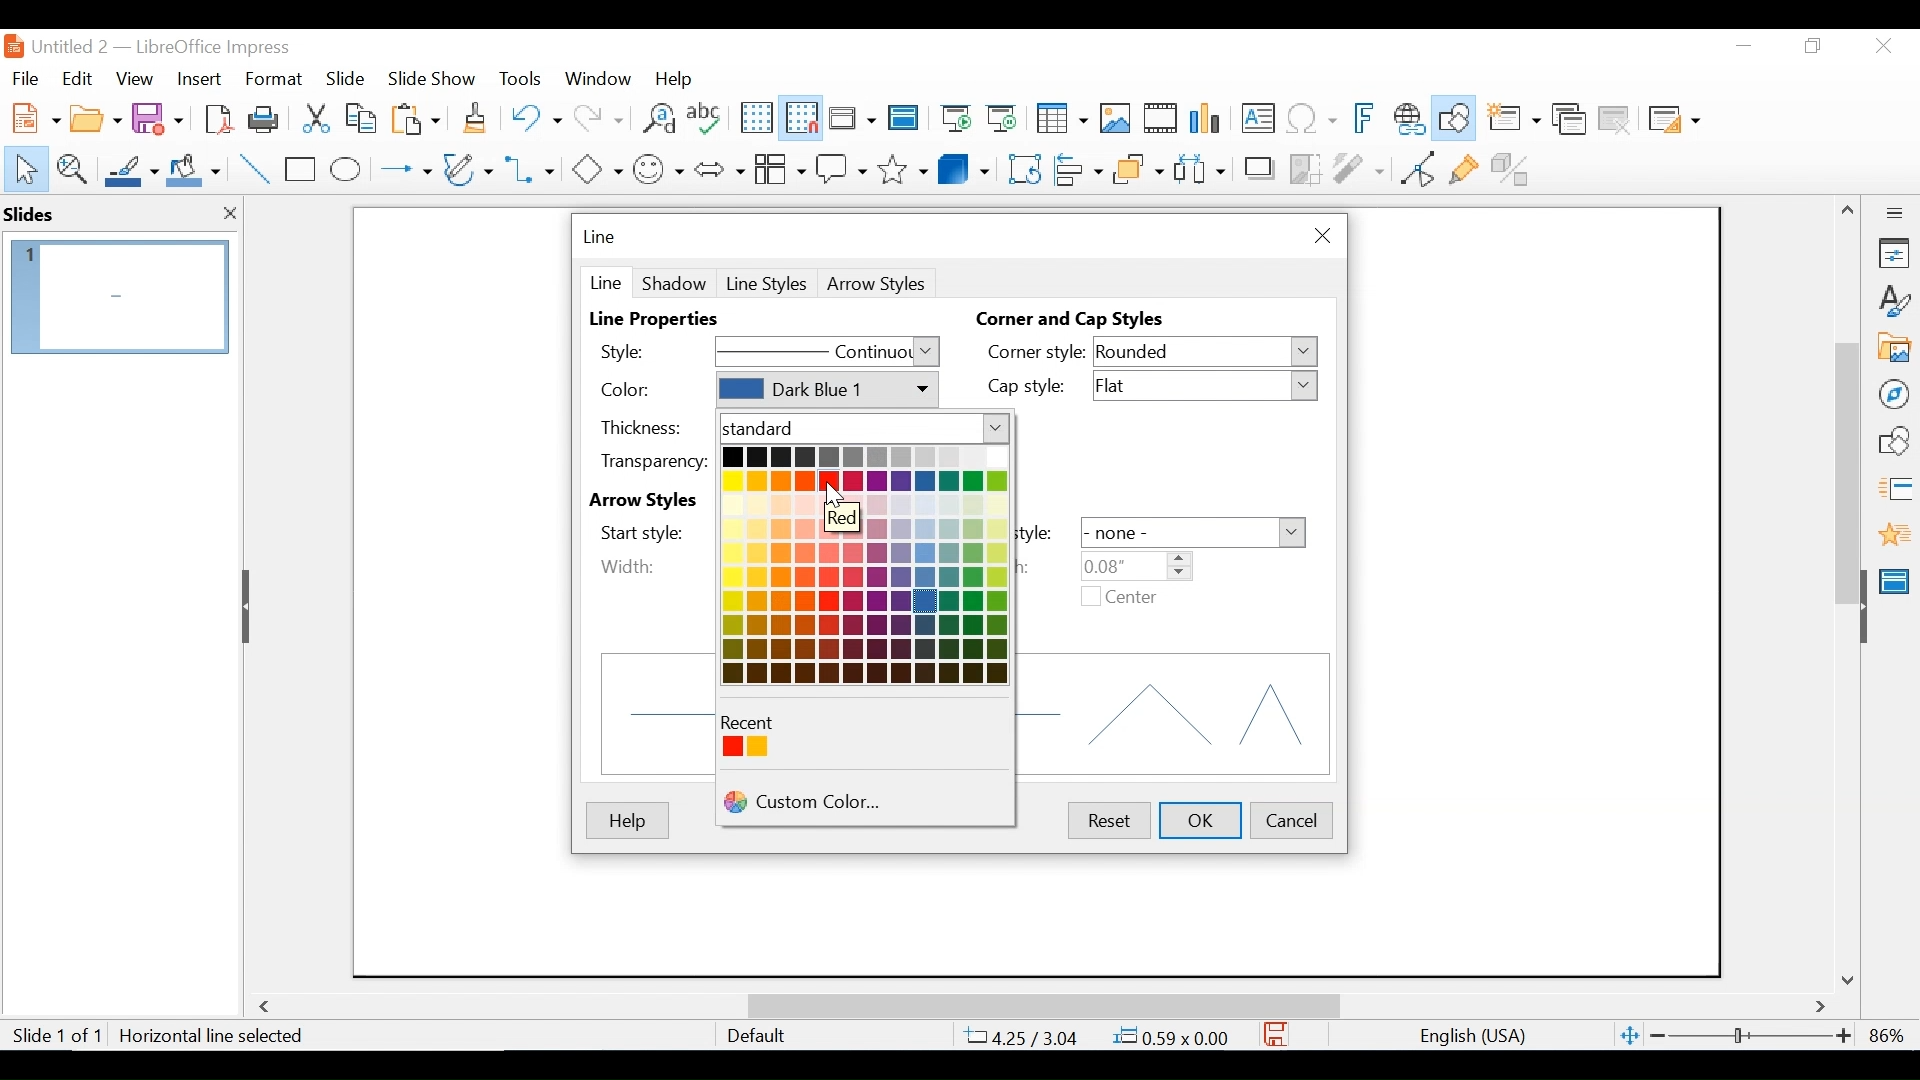  Describe the element at coordinates (1749, 1037) in the screenshot. I see `Zoom Slider` at that location.